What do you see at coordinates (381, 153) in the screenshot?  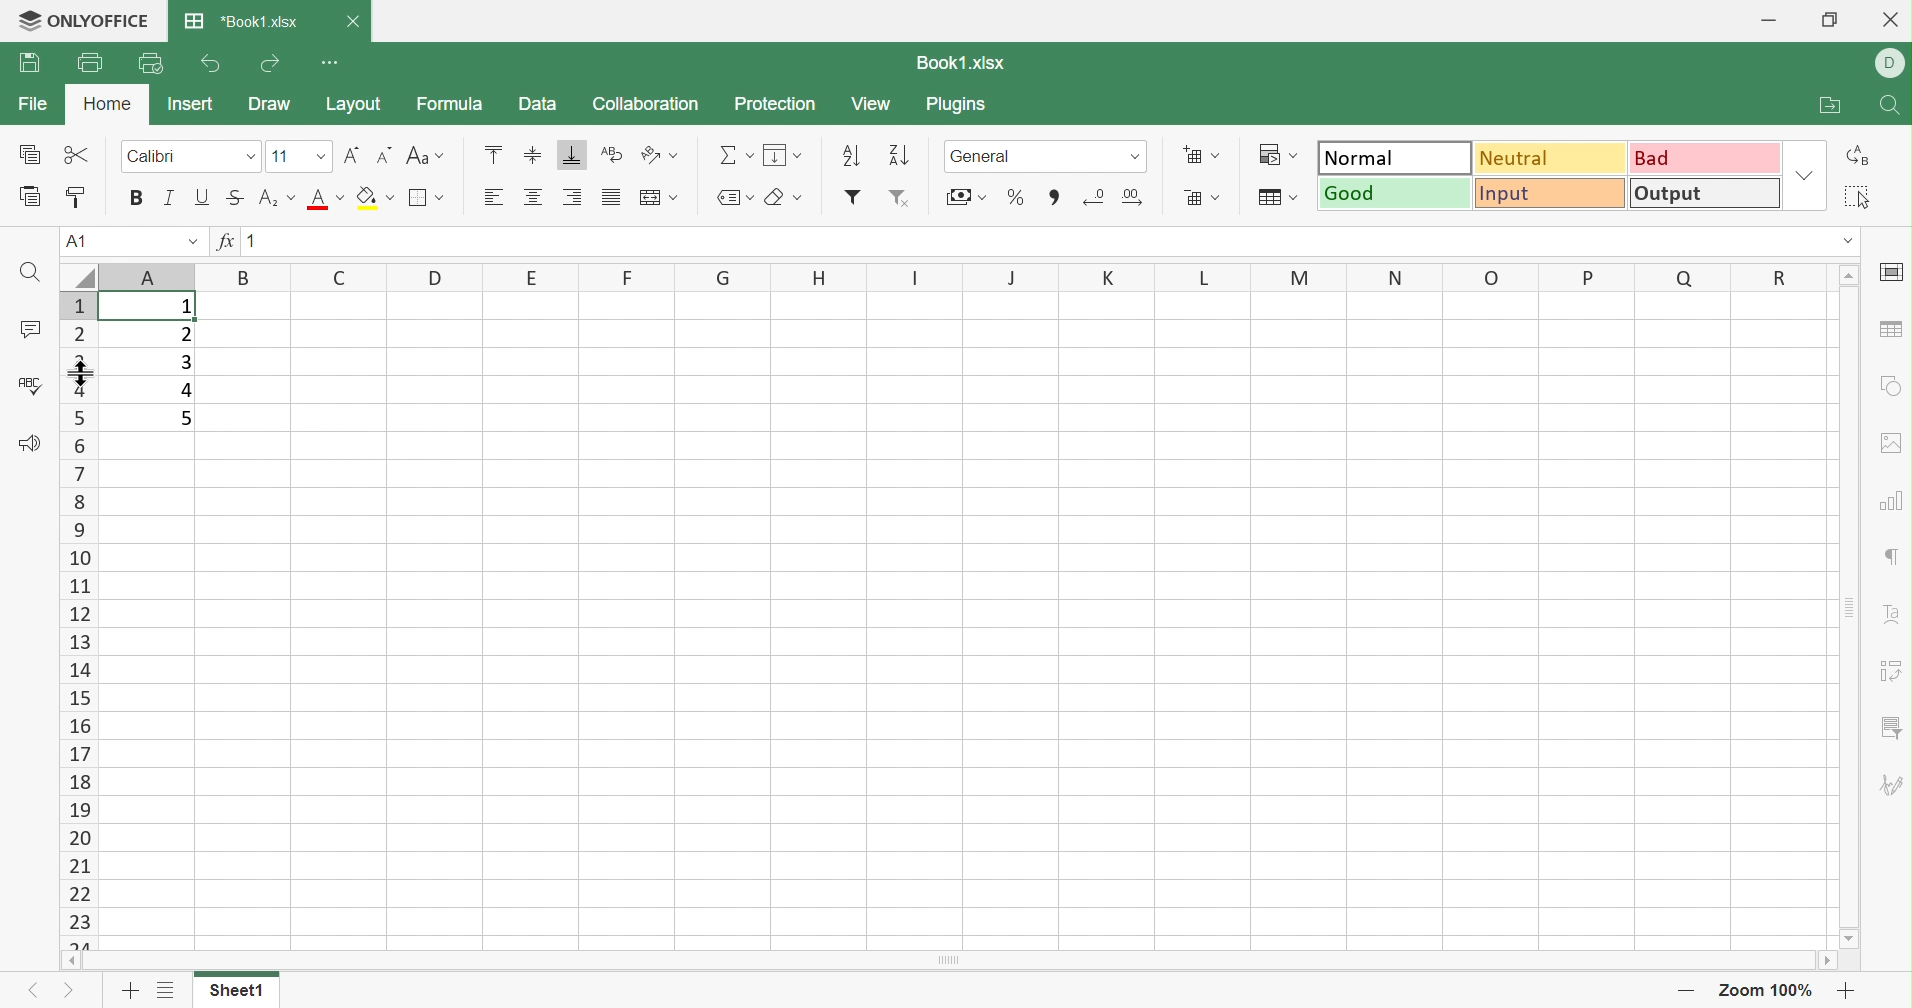 I see `Decrement in Font size` at bounding box center [381, 153].